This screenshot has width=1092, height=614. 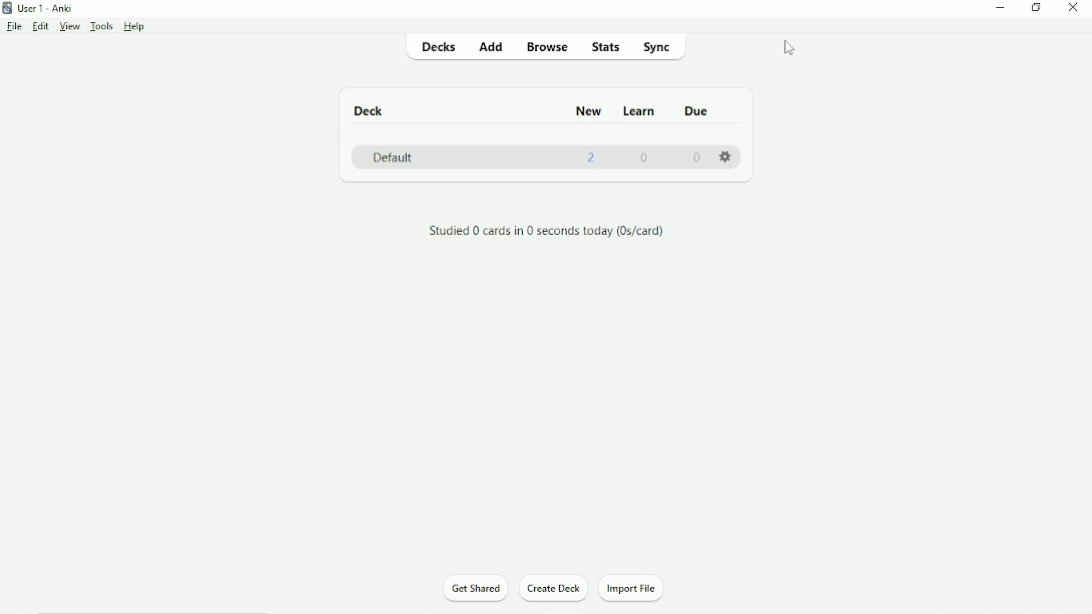 I want to click on Close, so click(x=1072, y=9).